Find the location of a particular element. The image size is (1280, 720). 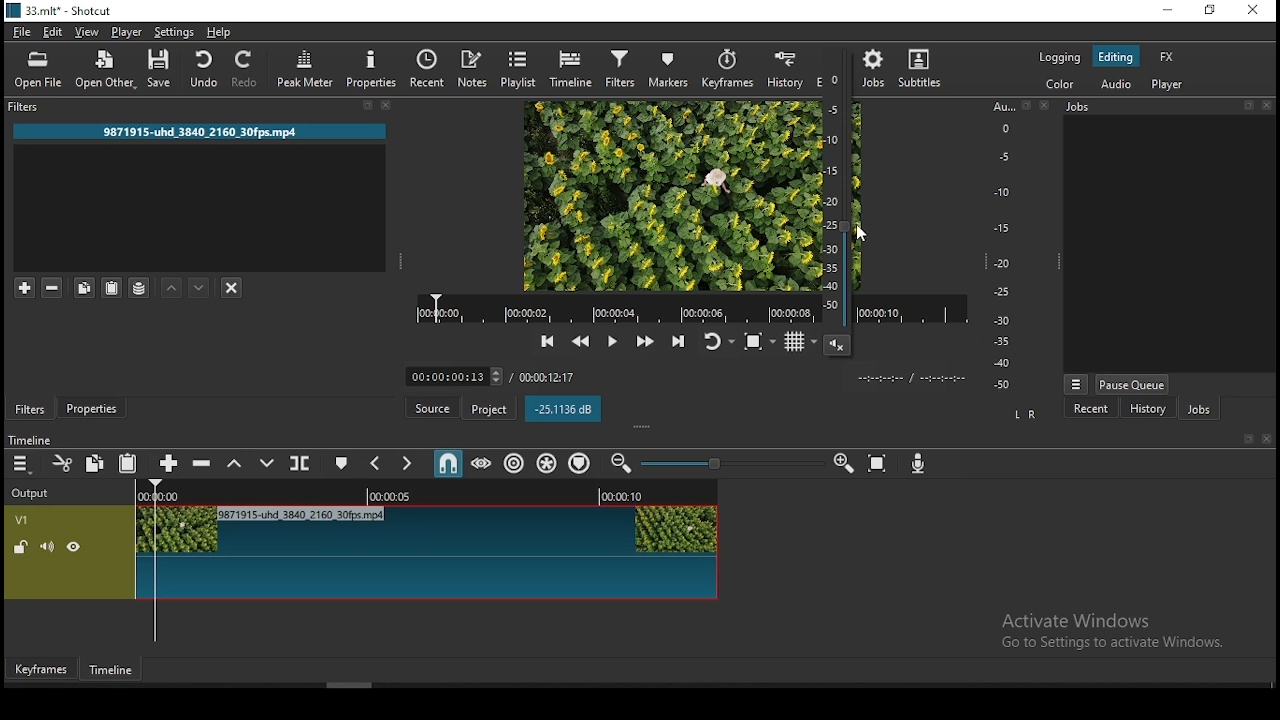

copy is located at coordinates (97, 464).